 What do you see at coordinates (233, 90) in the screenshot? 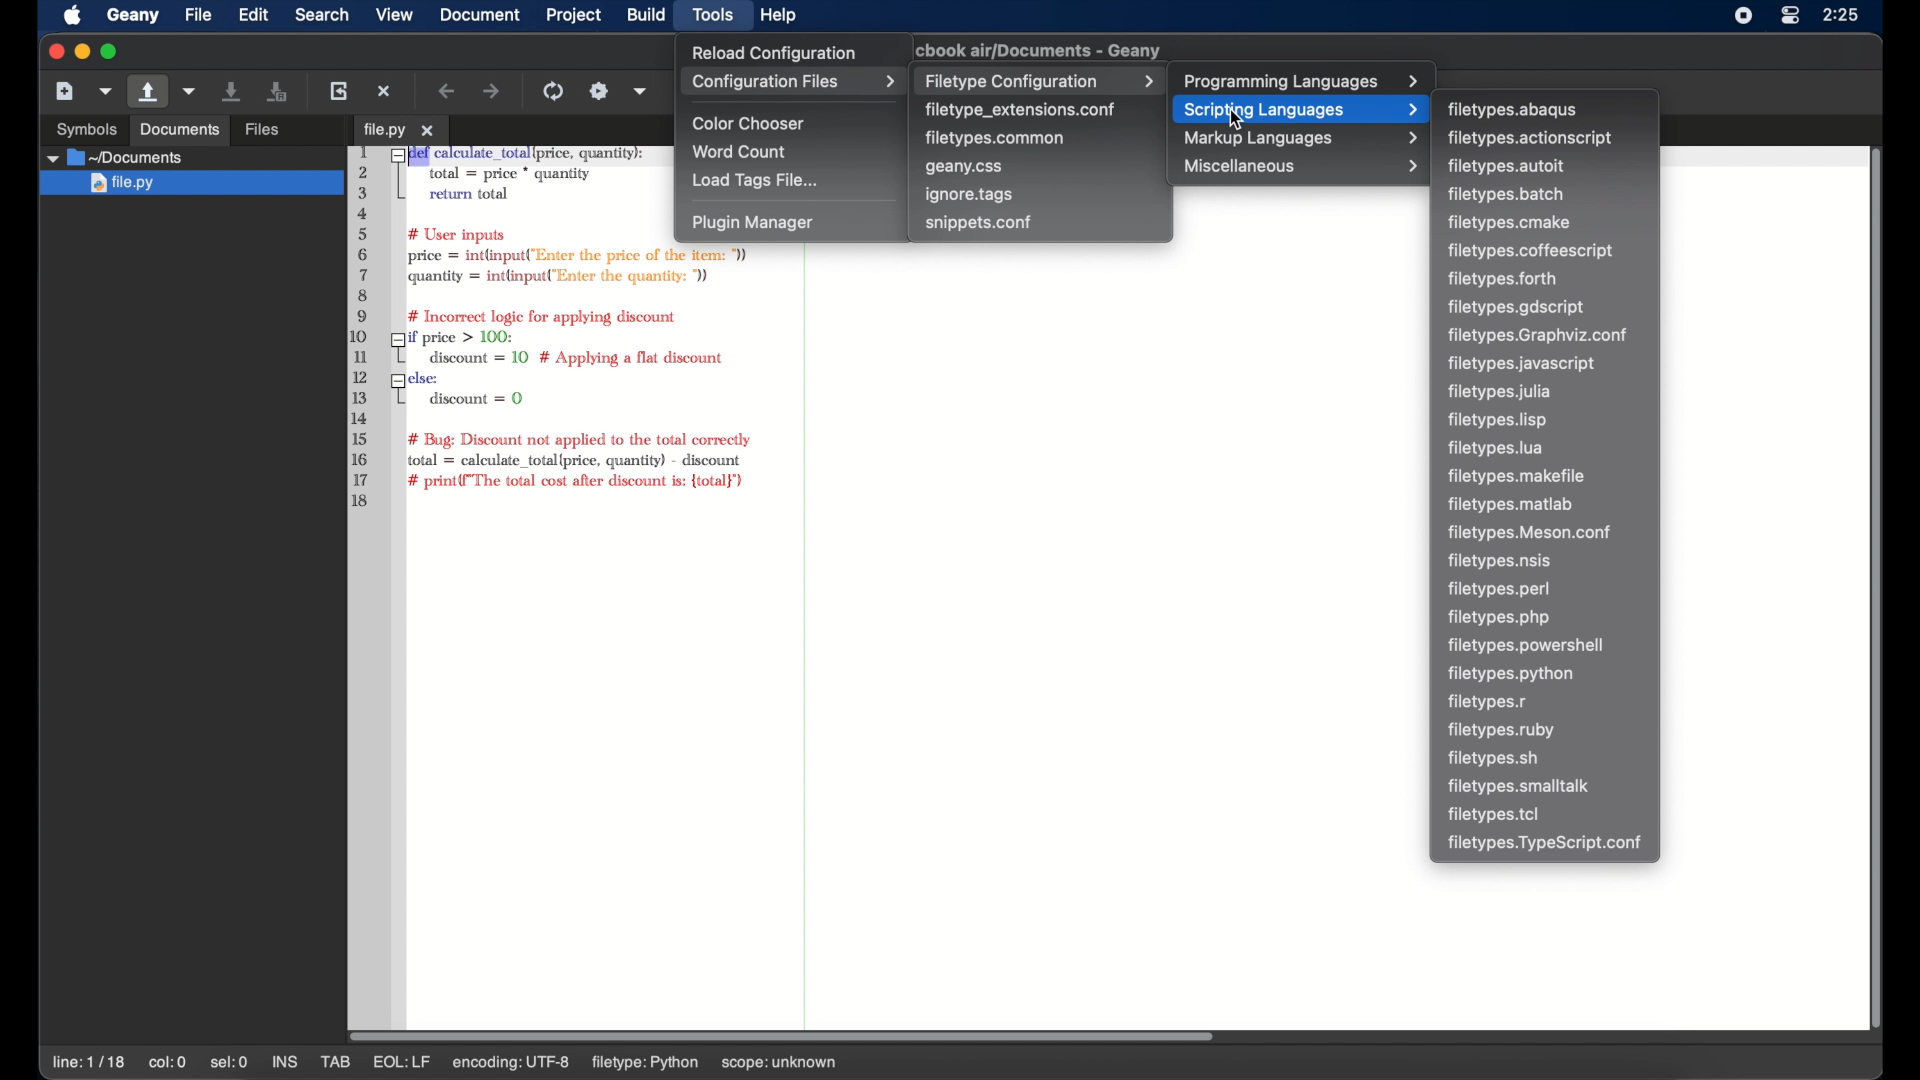
I see `save current file` at bounding box center [233, 90].